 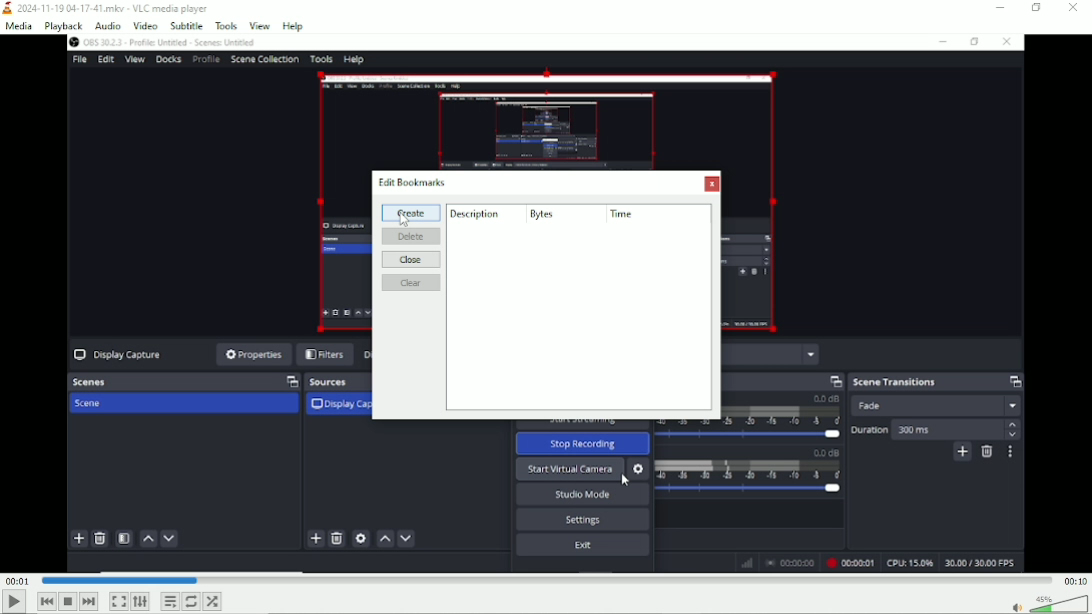 What do you see at coordinates (17, 26) in the screenshot?
I see `Media` at bounding box center [17, 26].